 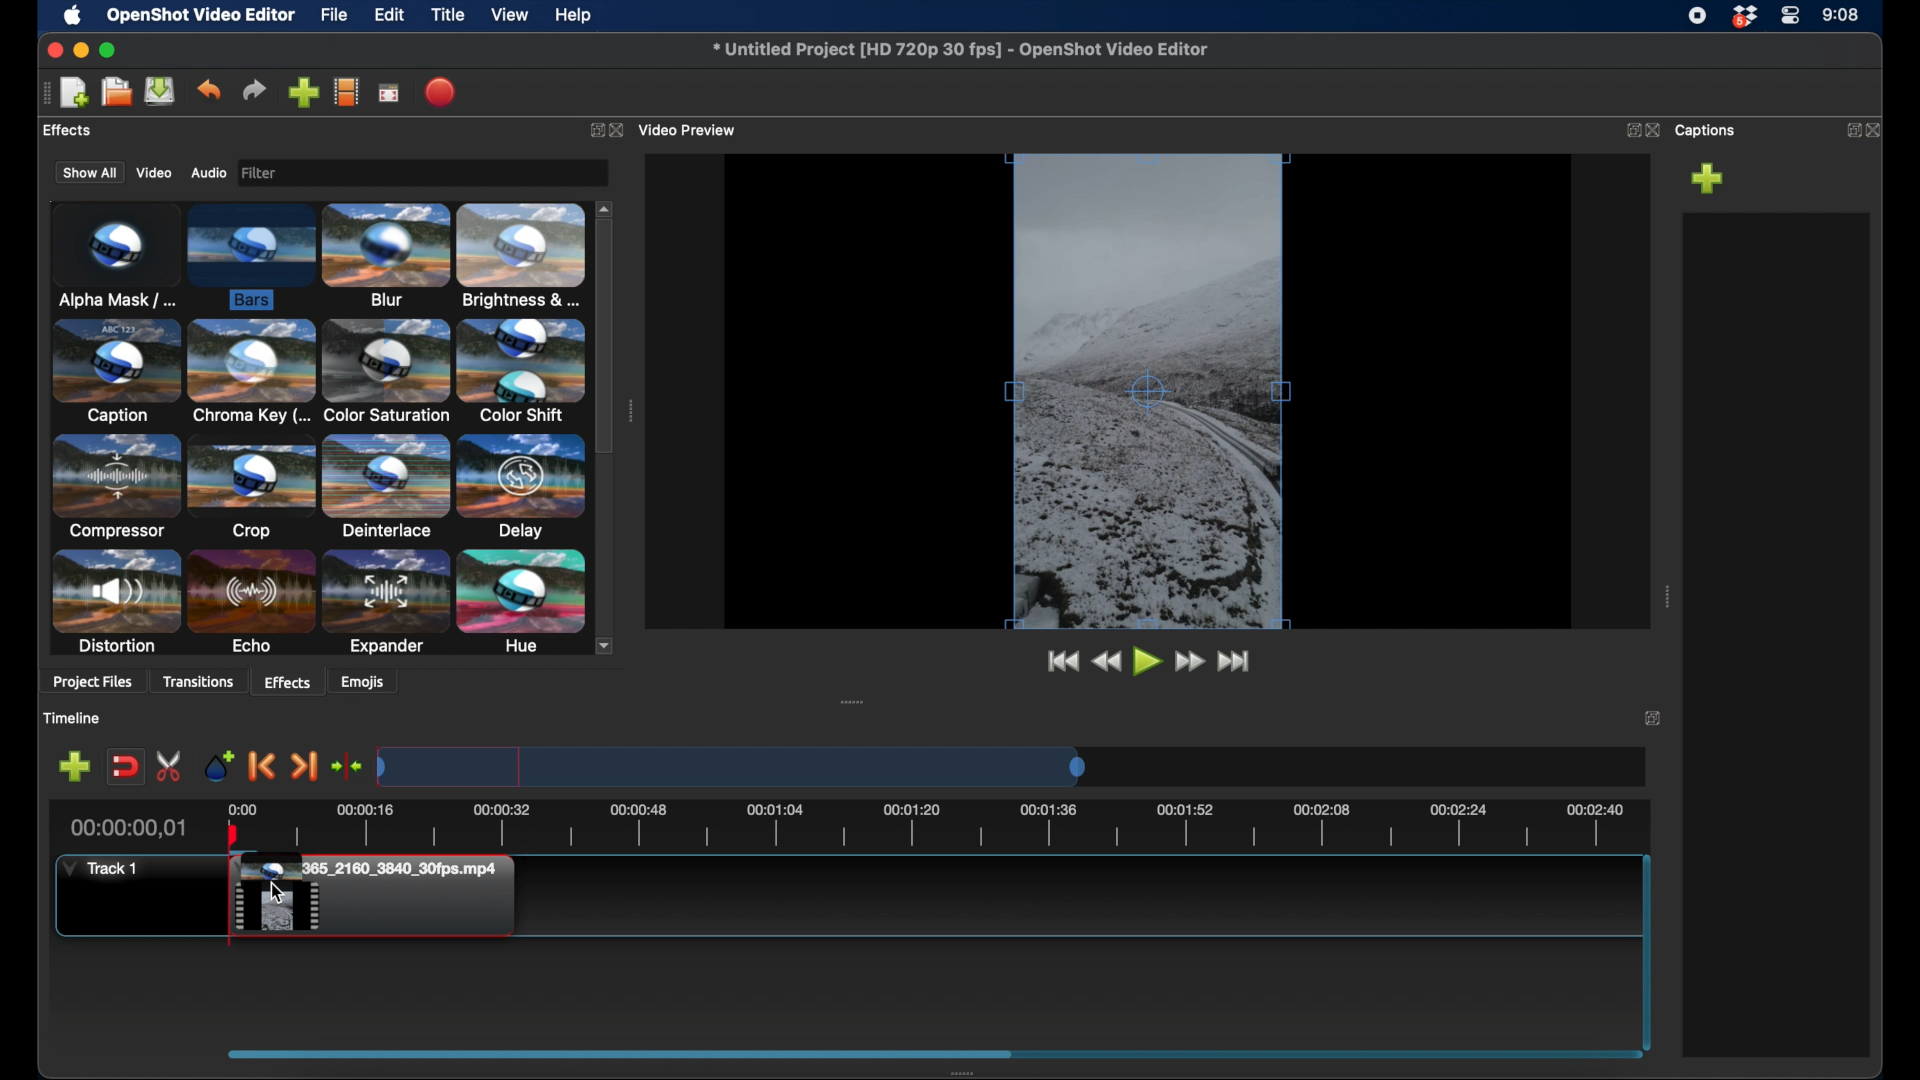 What do you see at coordinates (126, 829) in the screenshot?
I see `current time indicator` at bounding box center [126, 829].